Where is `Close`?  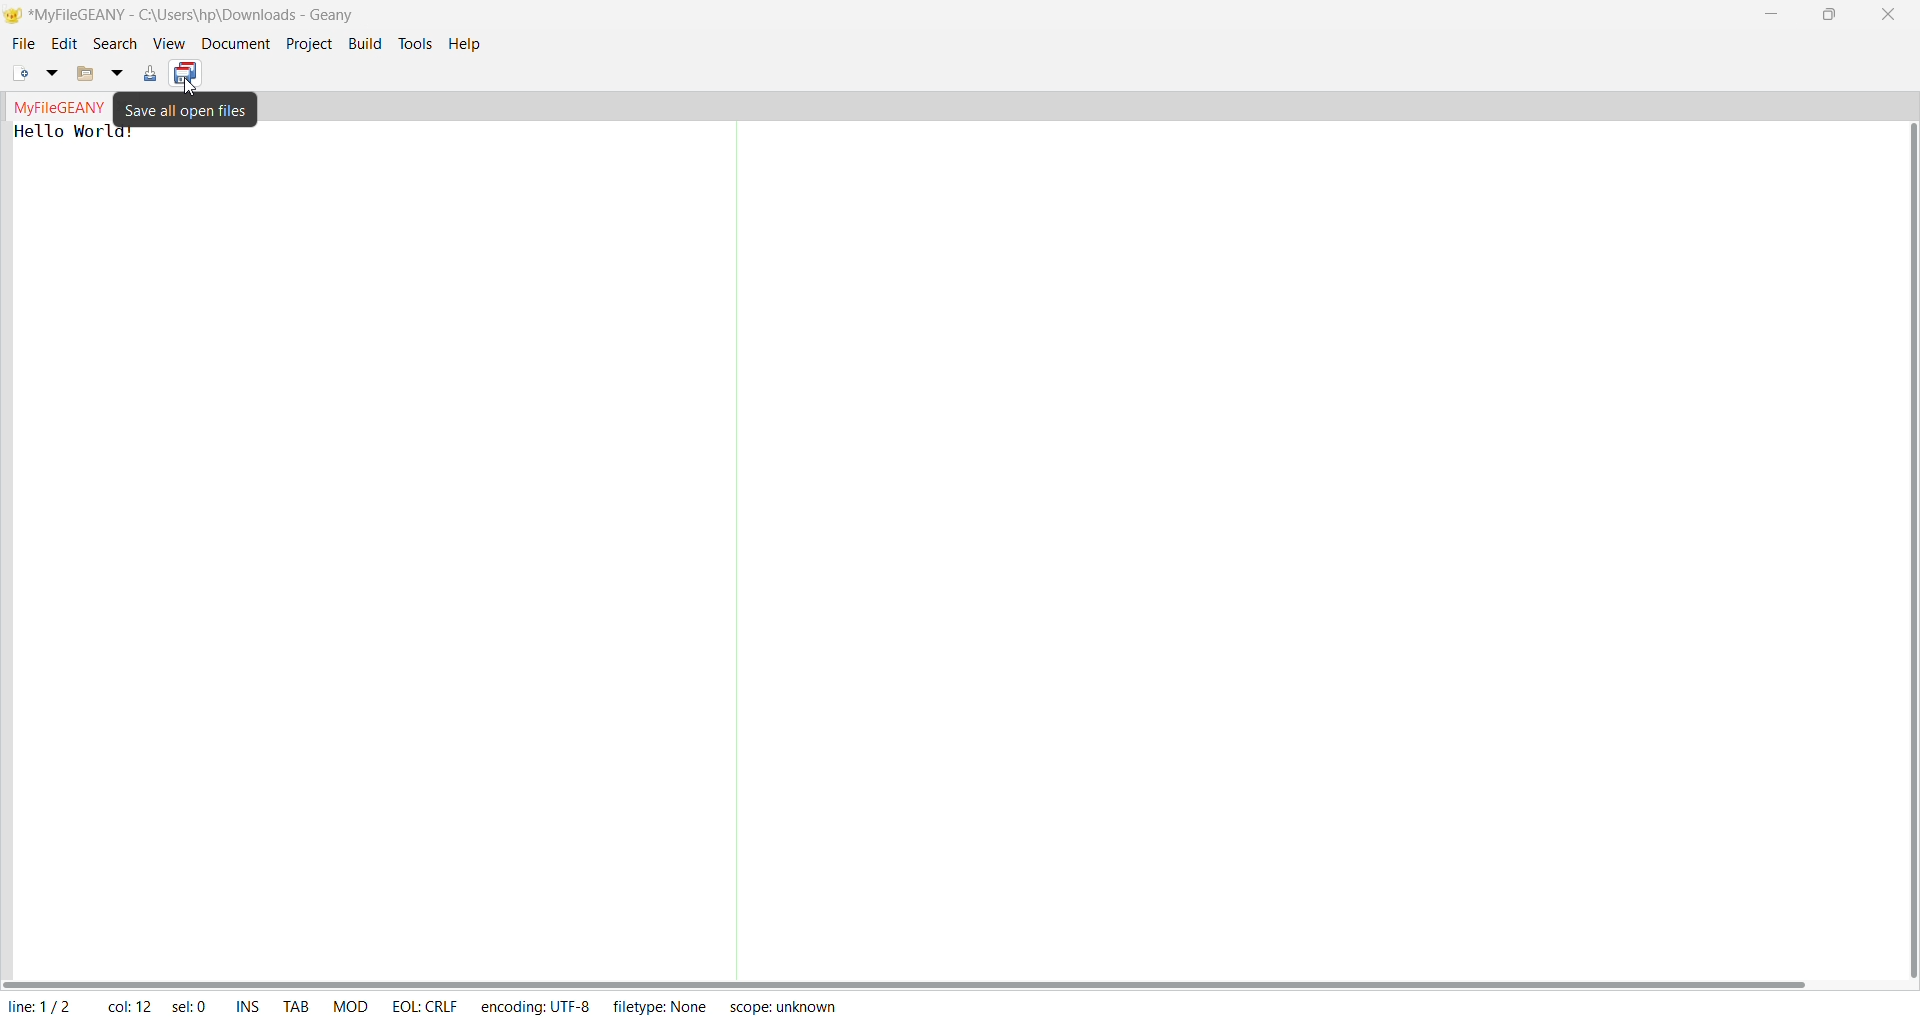
Close is located at coordinates (1890, 13).